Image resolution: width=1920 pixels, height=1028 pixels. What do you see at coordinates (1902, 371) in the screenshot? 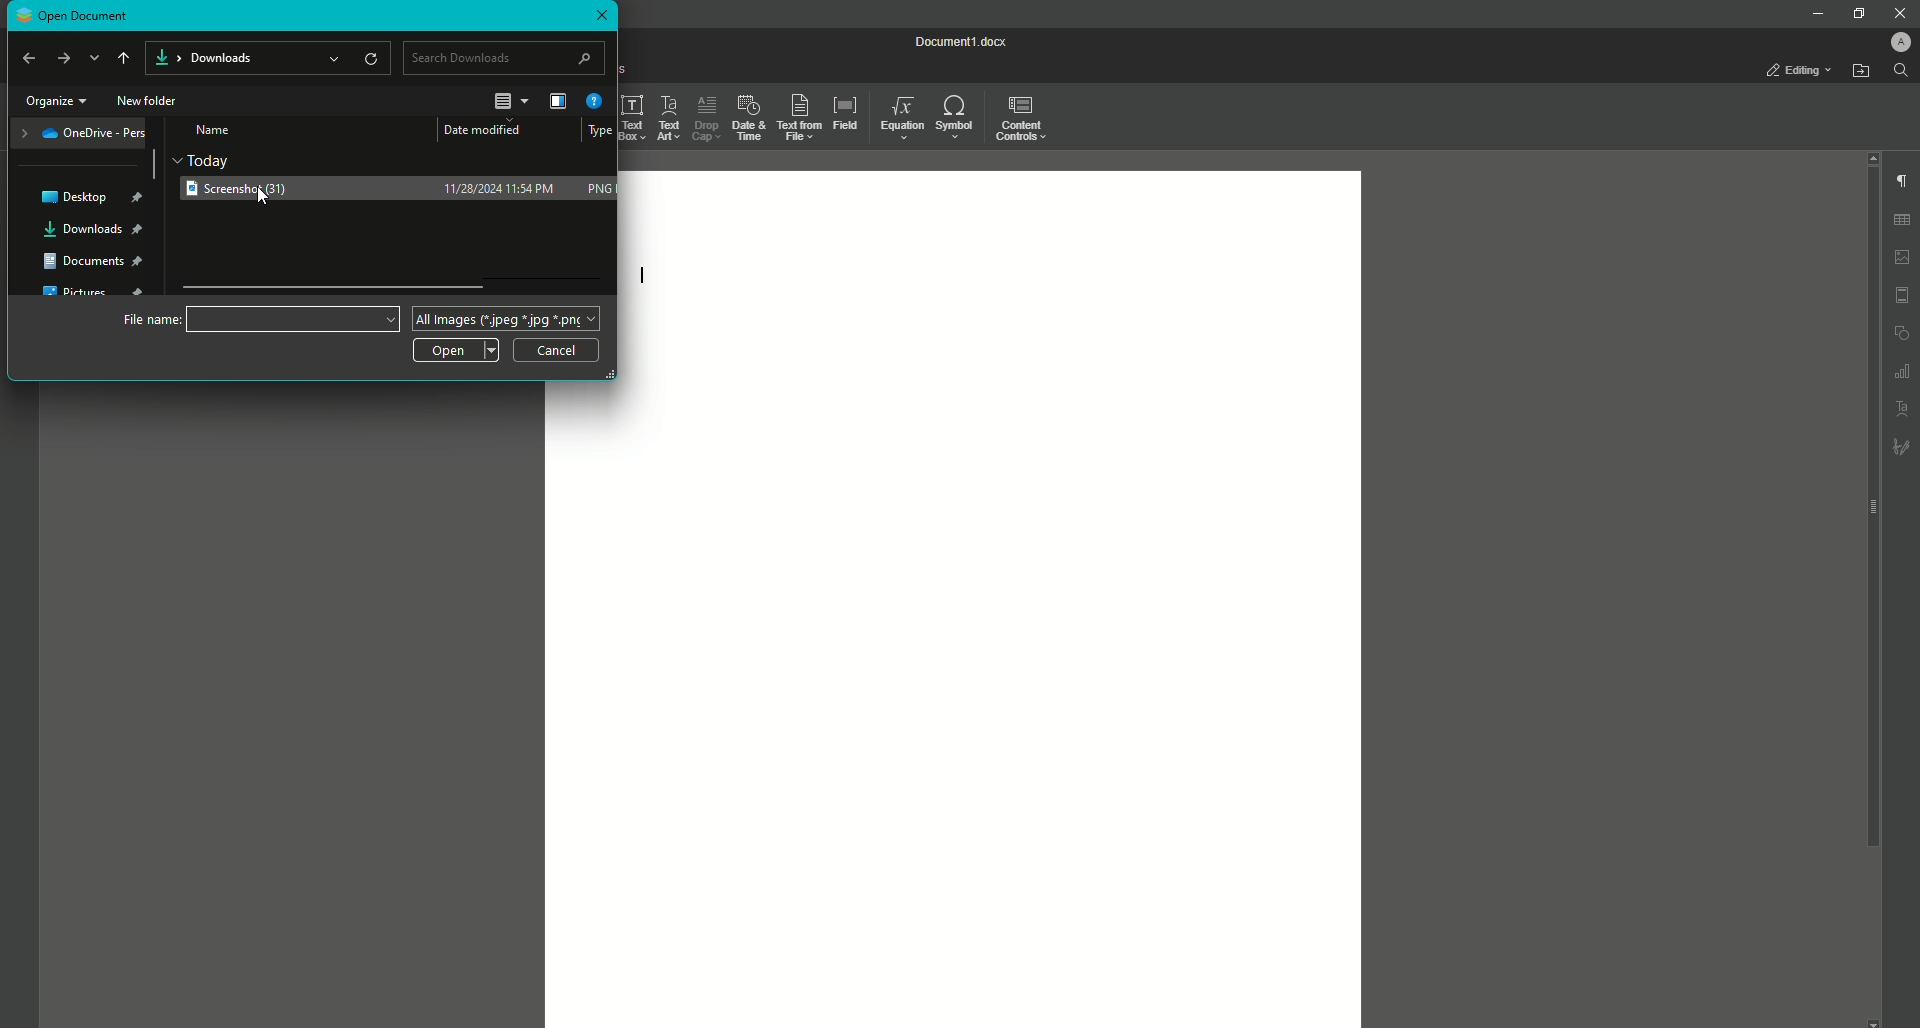
I see `Graph Settings` at bounding box center [1902, 371].